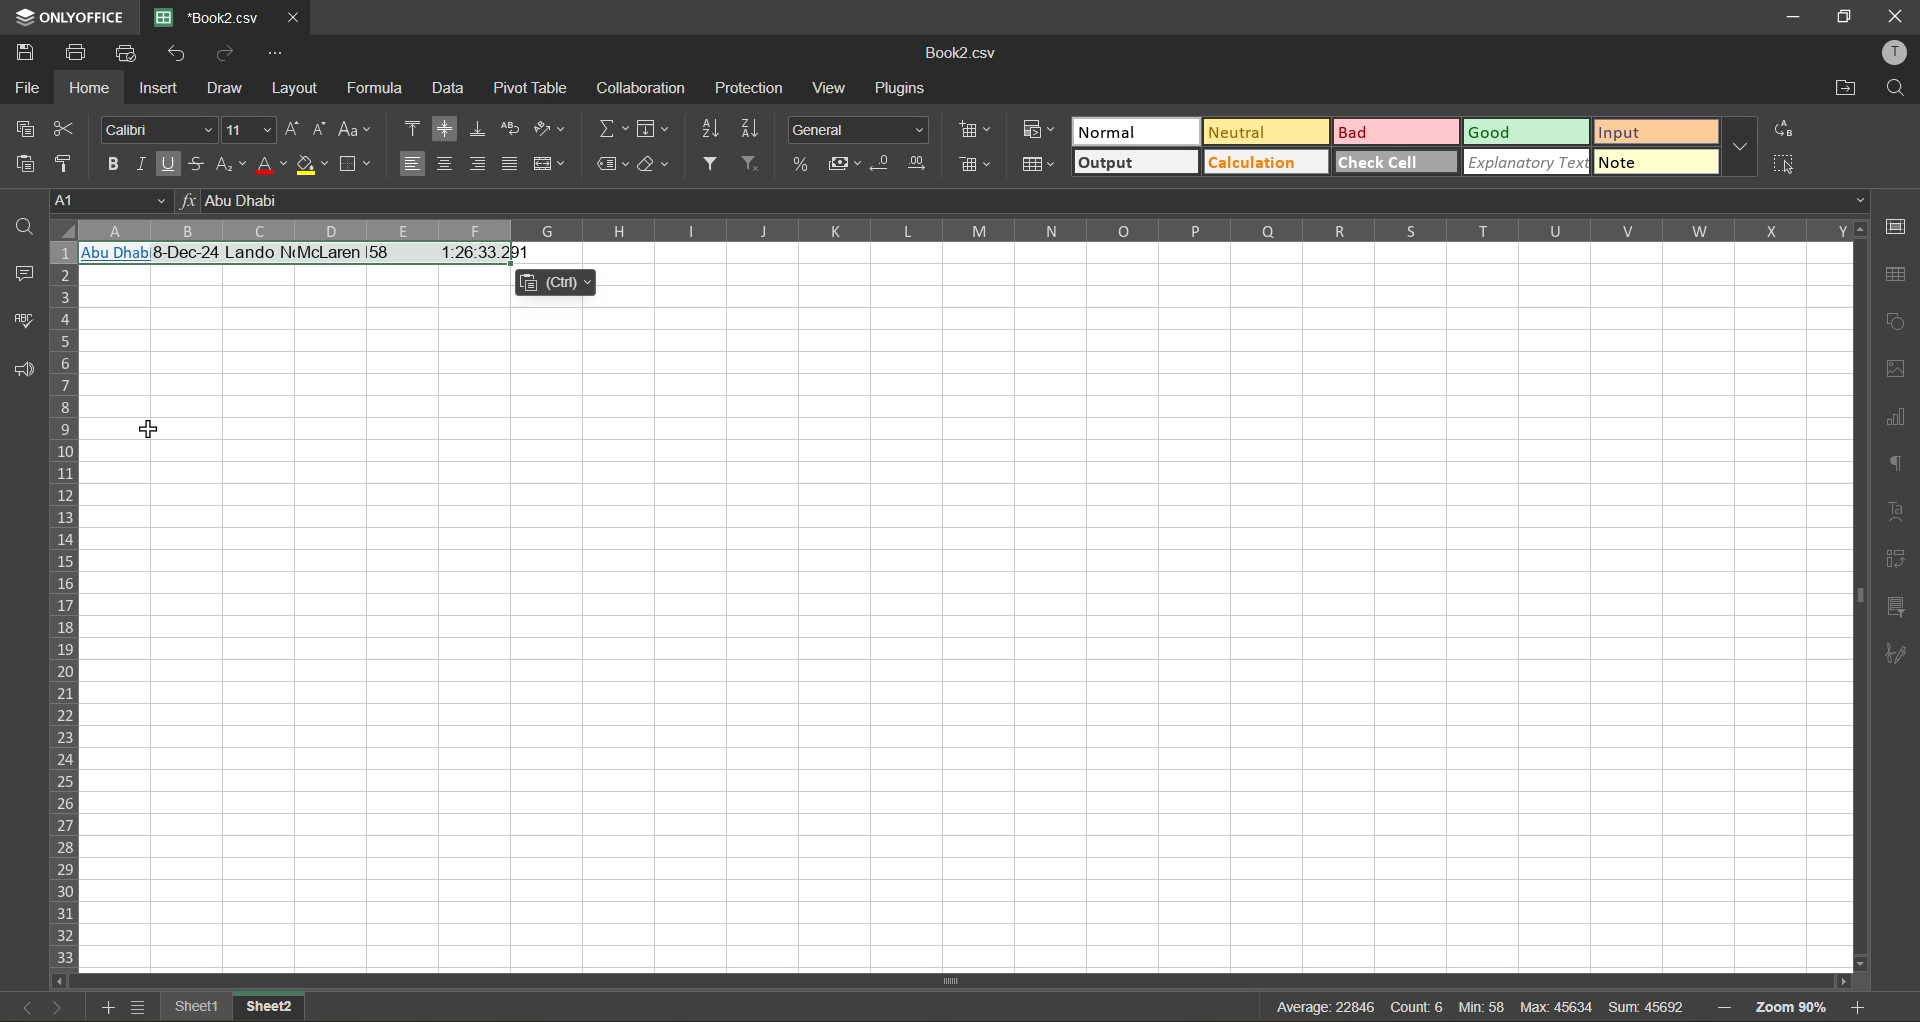 This screenshot has width=1920, height=1022. Describe the element at coordinates (479, 128) in the screenshot. I see `align bottom` at that location.